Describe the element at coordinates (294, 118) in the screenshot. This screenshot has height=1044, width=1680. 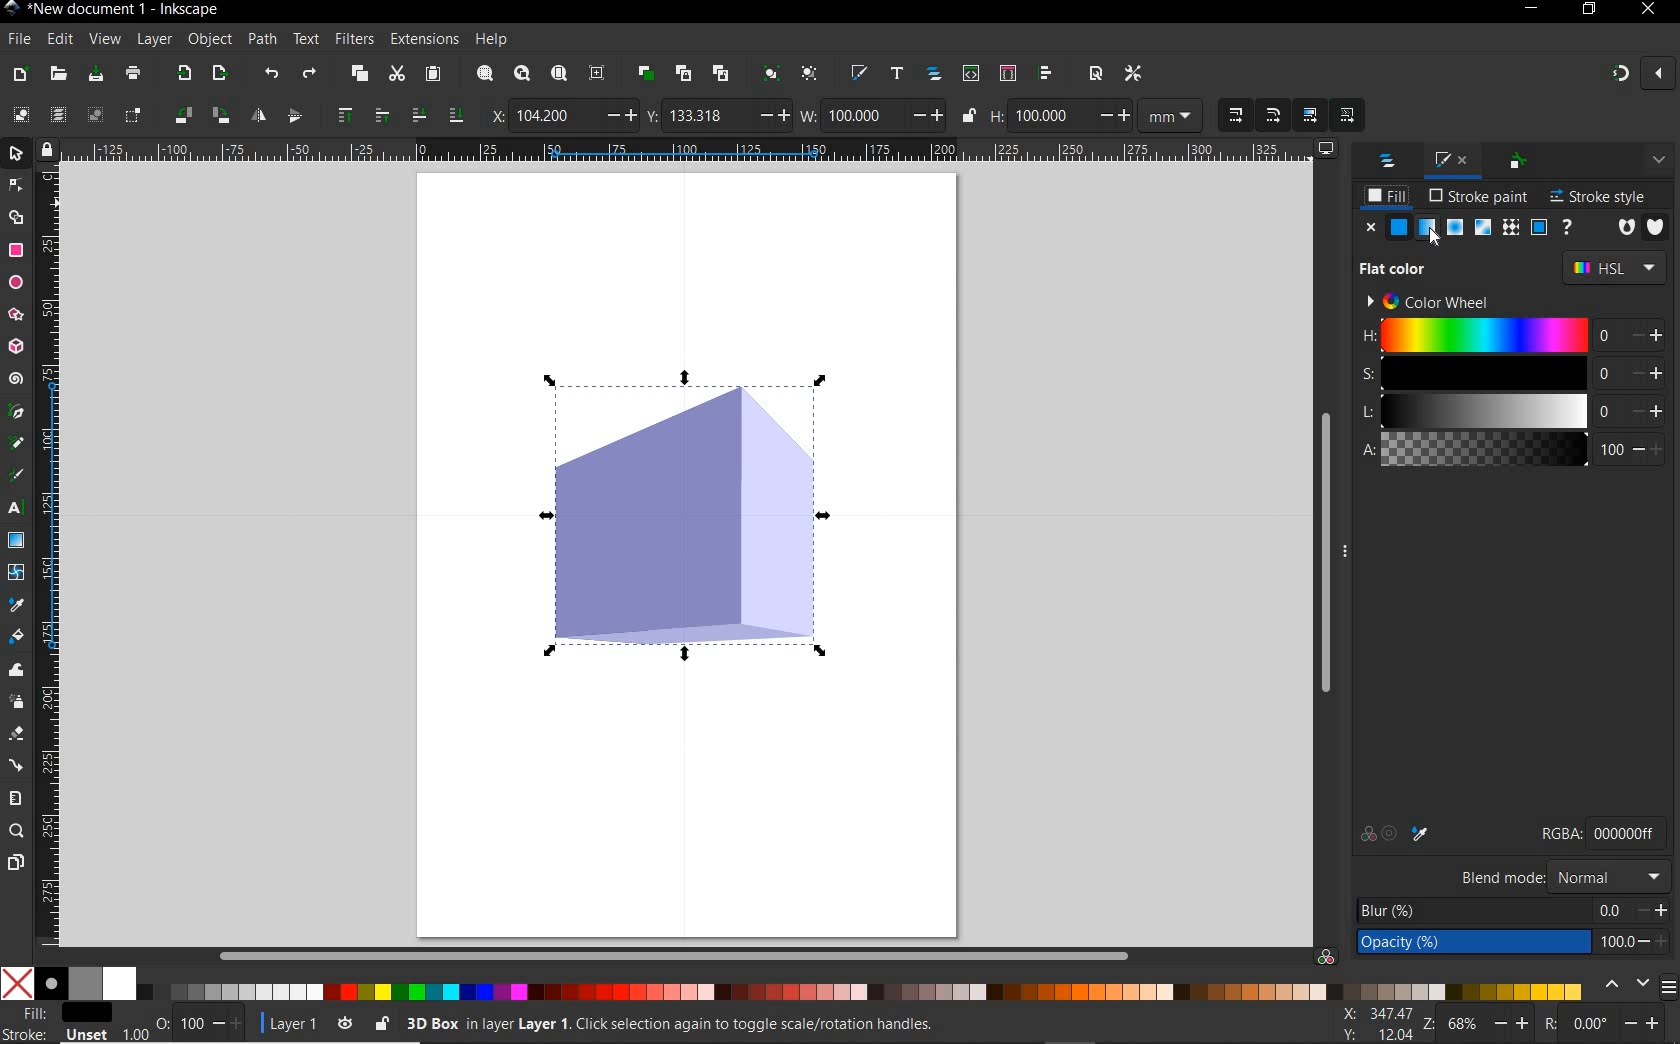
I see `OBJECT FLIP` at that location.